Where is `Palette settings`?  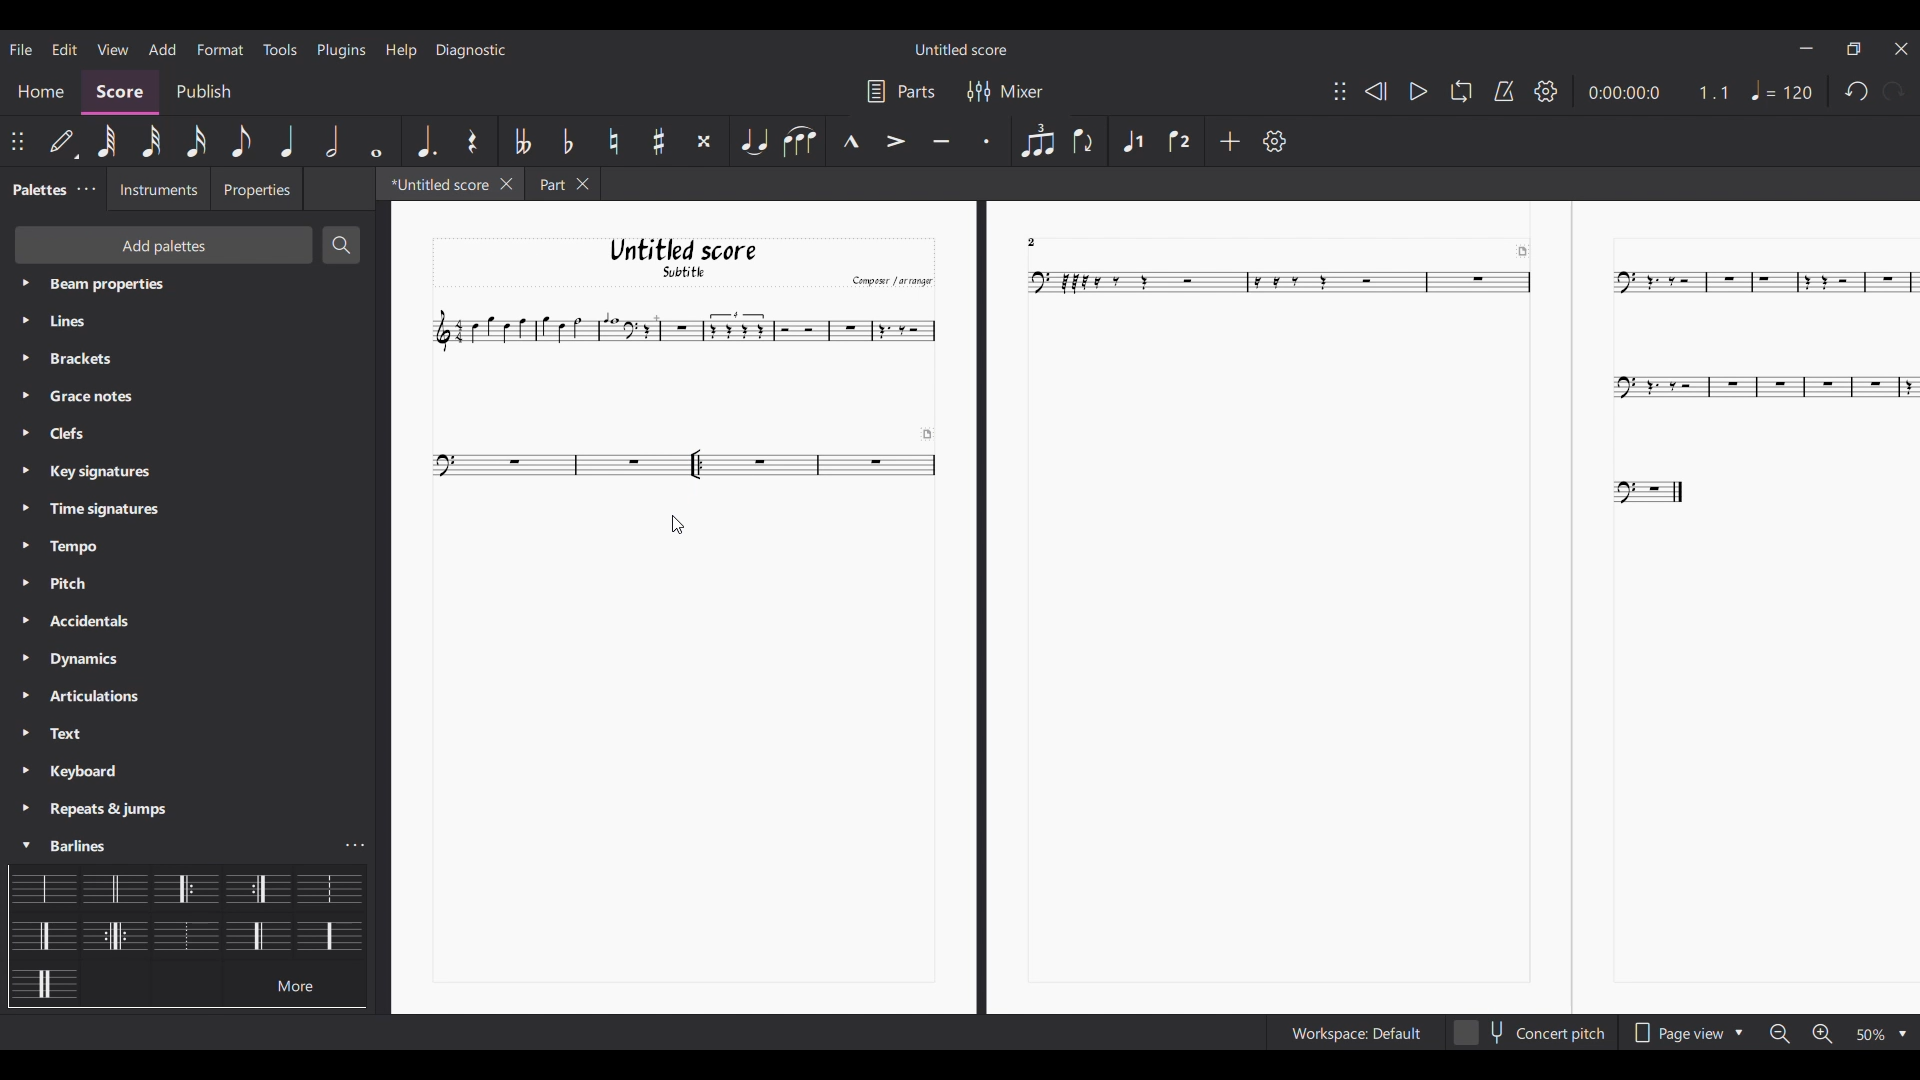 Palette settings is located at coordinates (68, 842).